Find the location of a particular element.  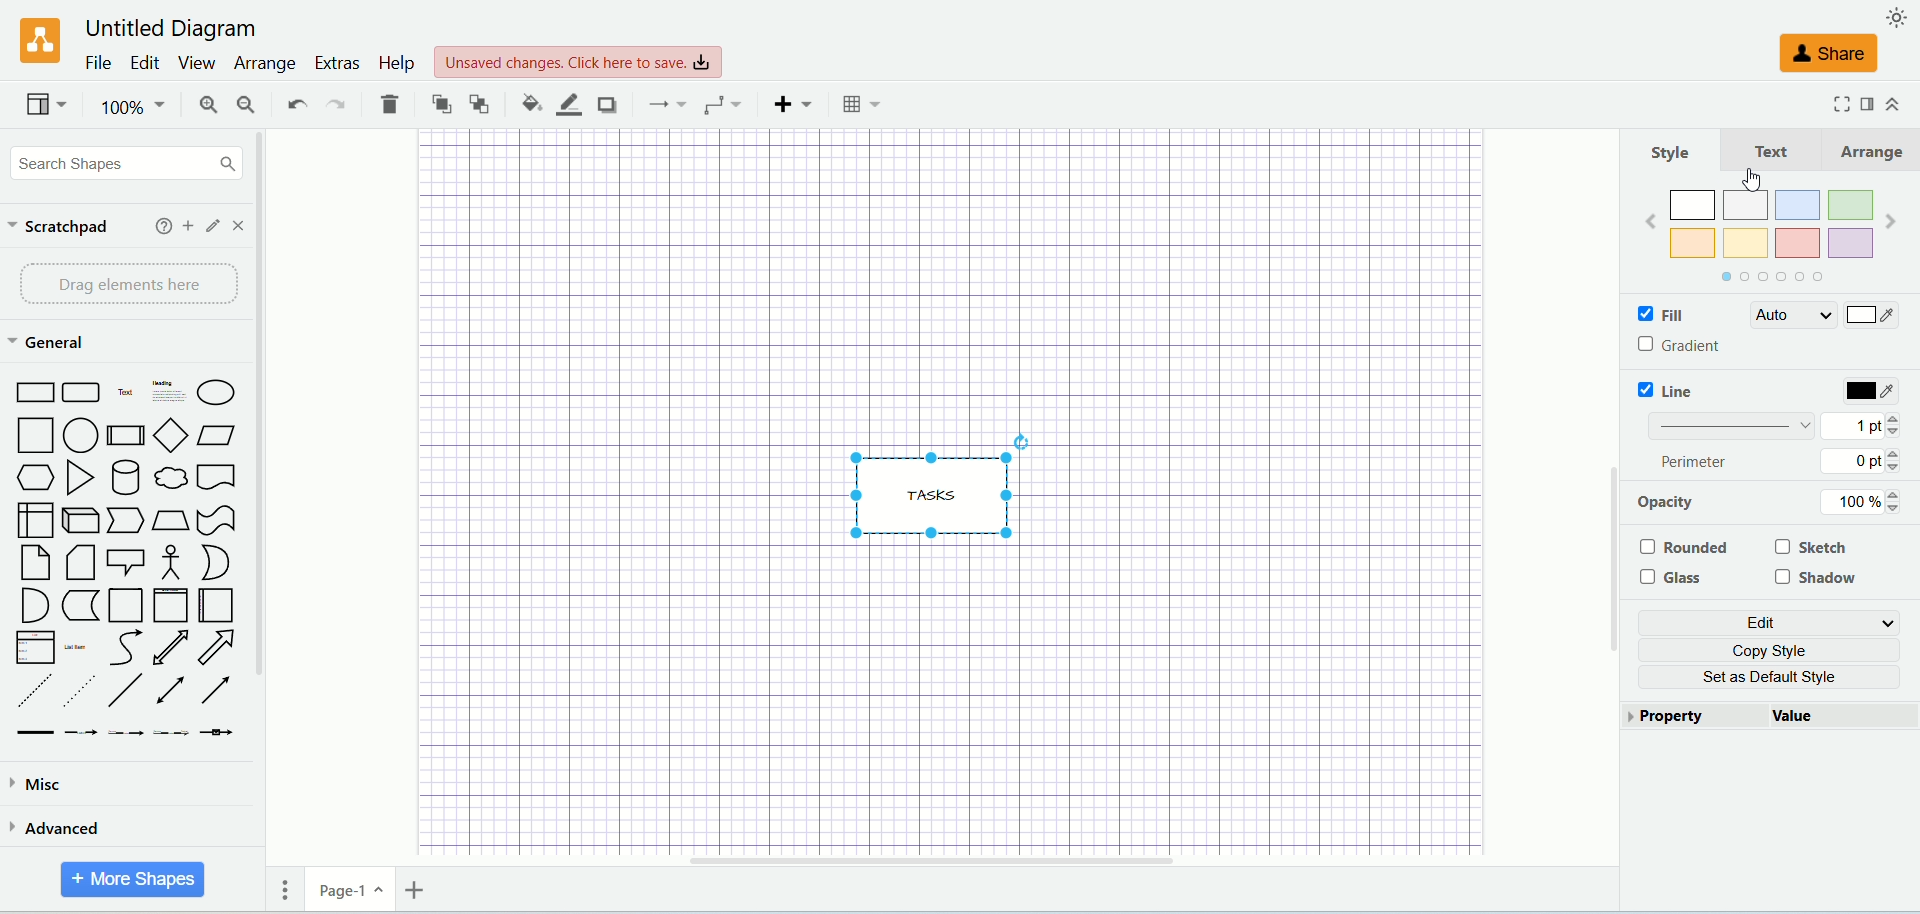

scratchpad is located at coordinates (61, 228).